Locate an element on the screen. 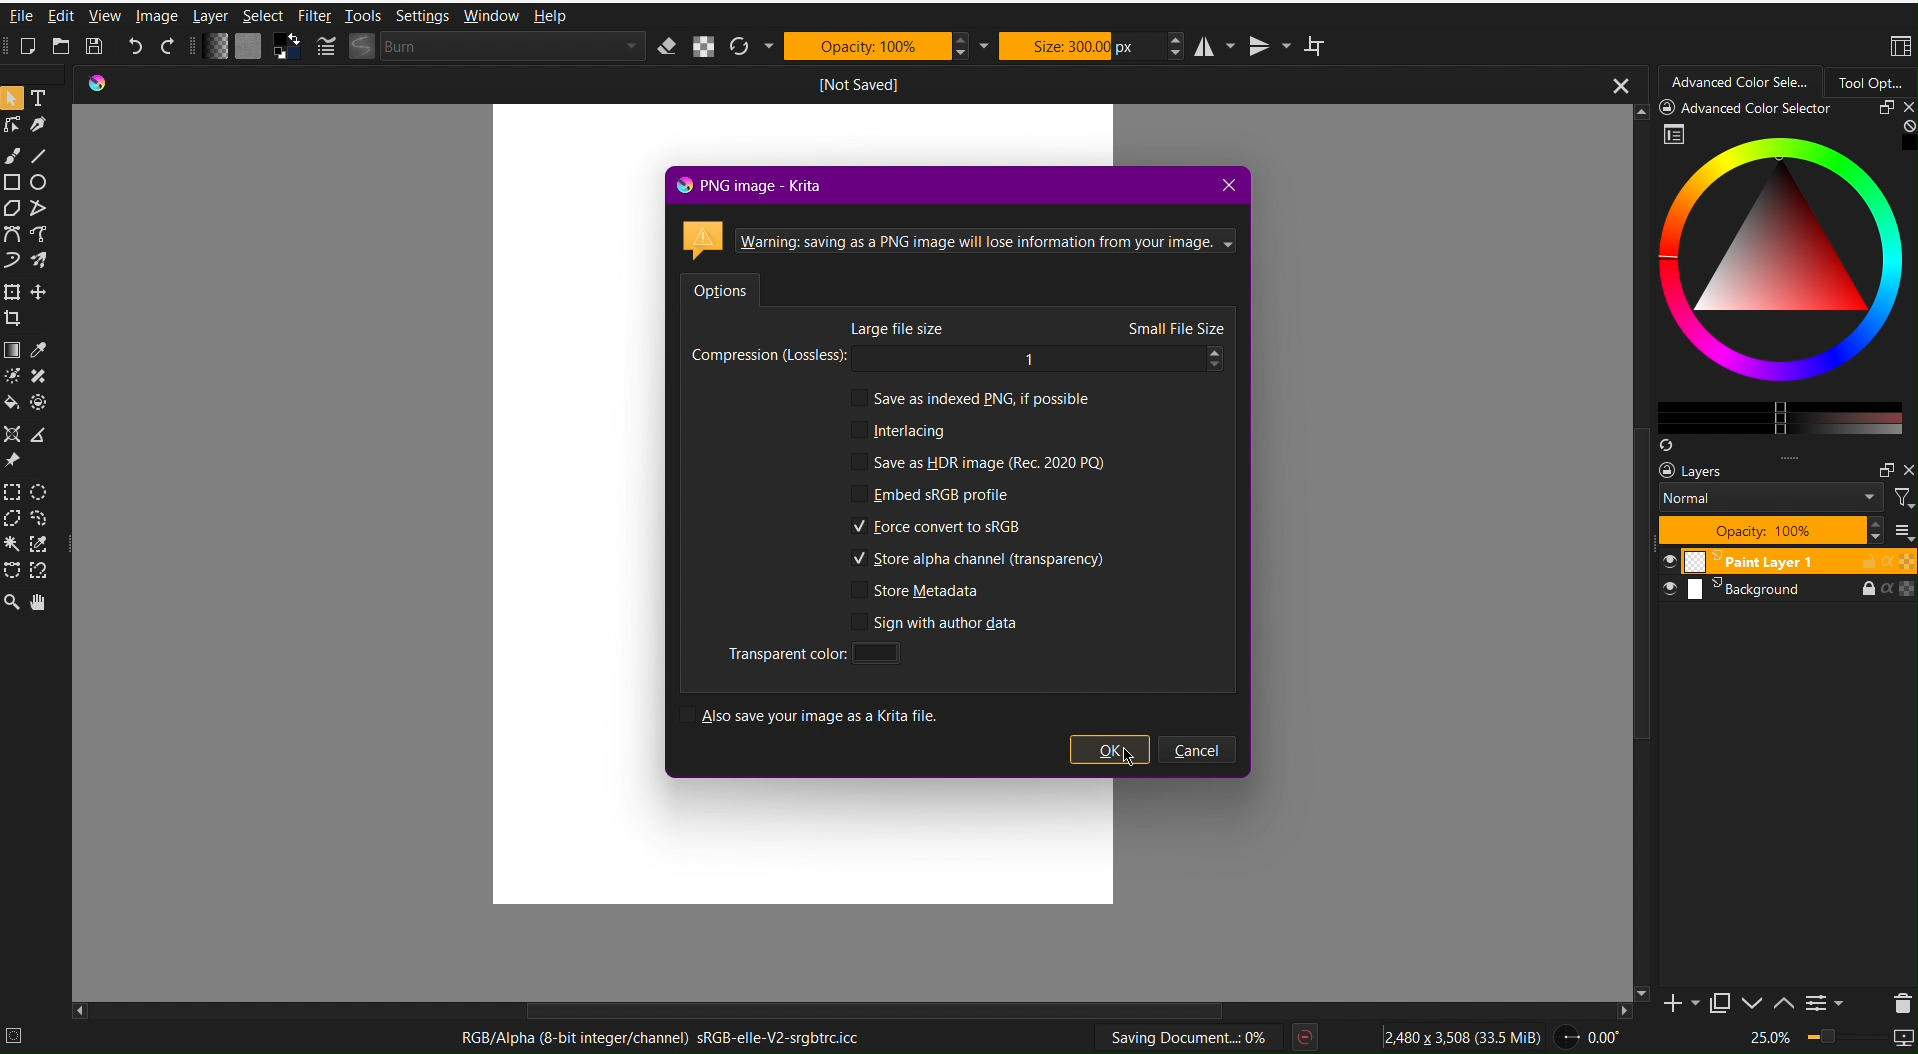 Image resolution: width=1918 pixels, height=1054 pixels. Cancel is located at coordinates (1199, 750).